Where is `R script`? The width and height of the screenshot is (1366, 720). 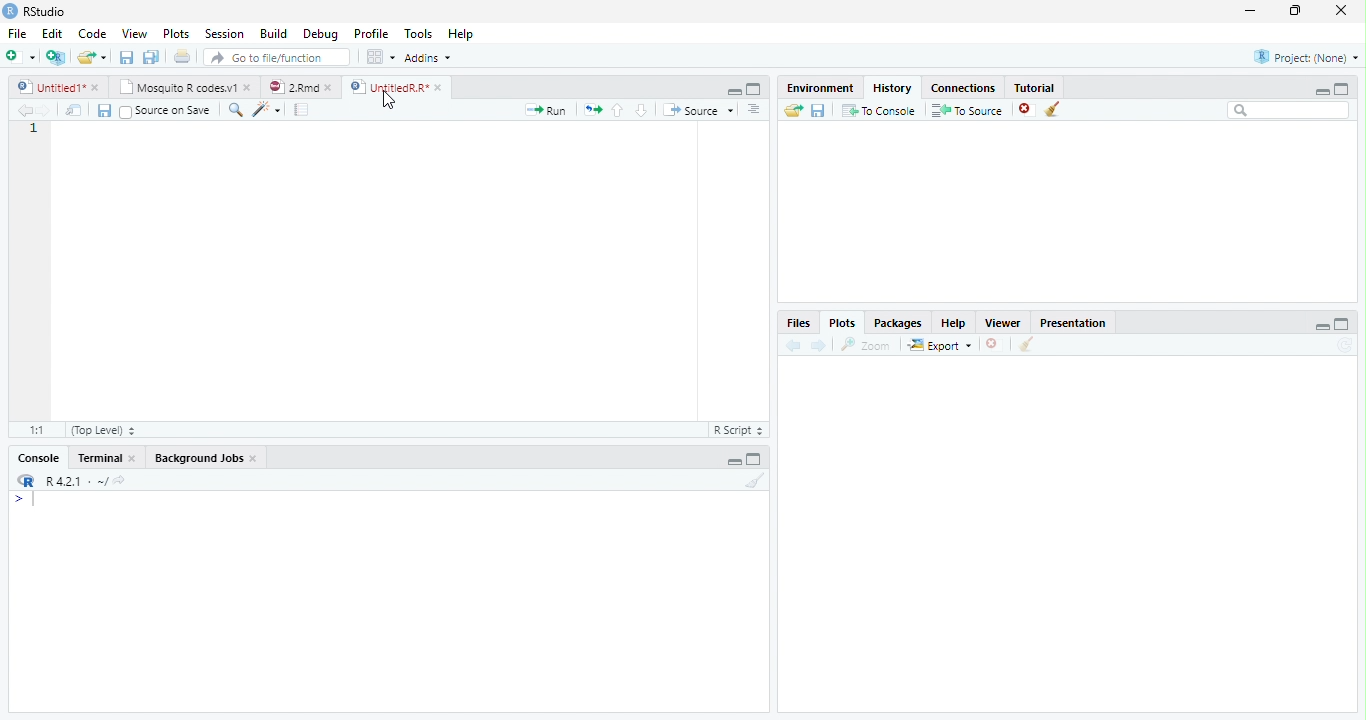
R script is located at coordinates (741, 430).